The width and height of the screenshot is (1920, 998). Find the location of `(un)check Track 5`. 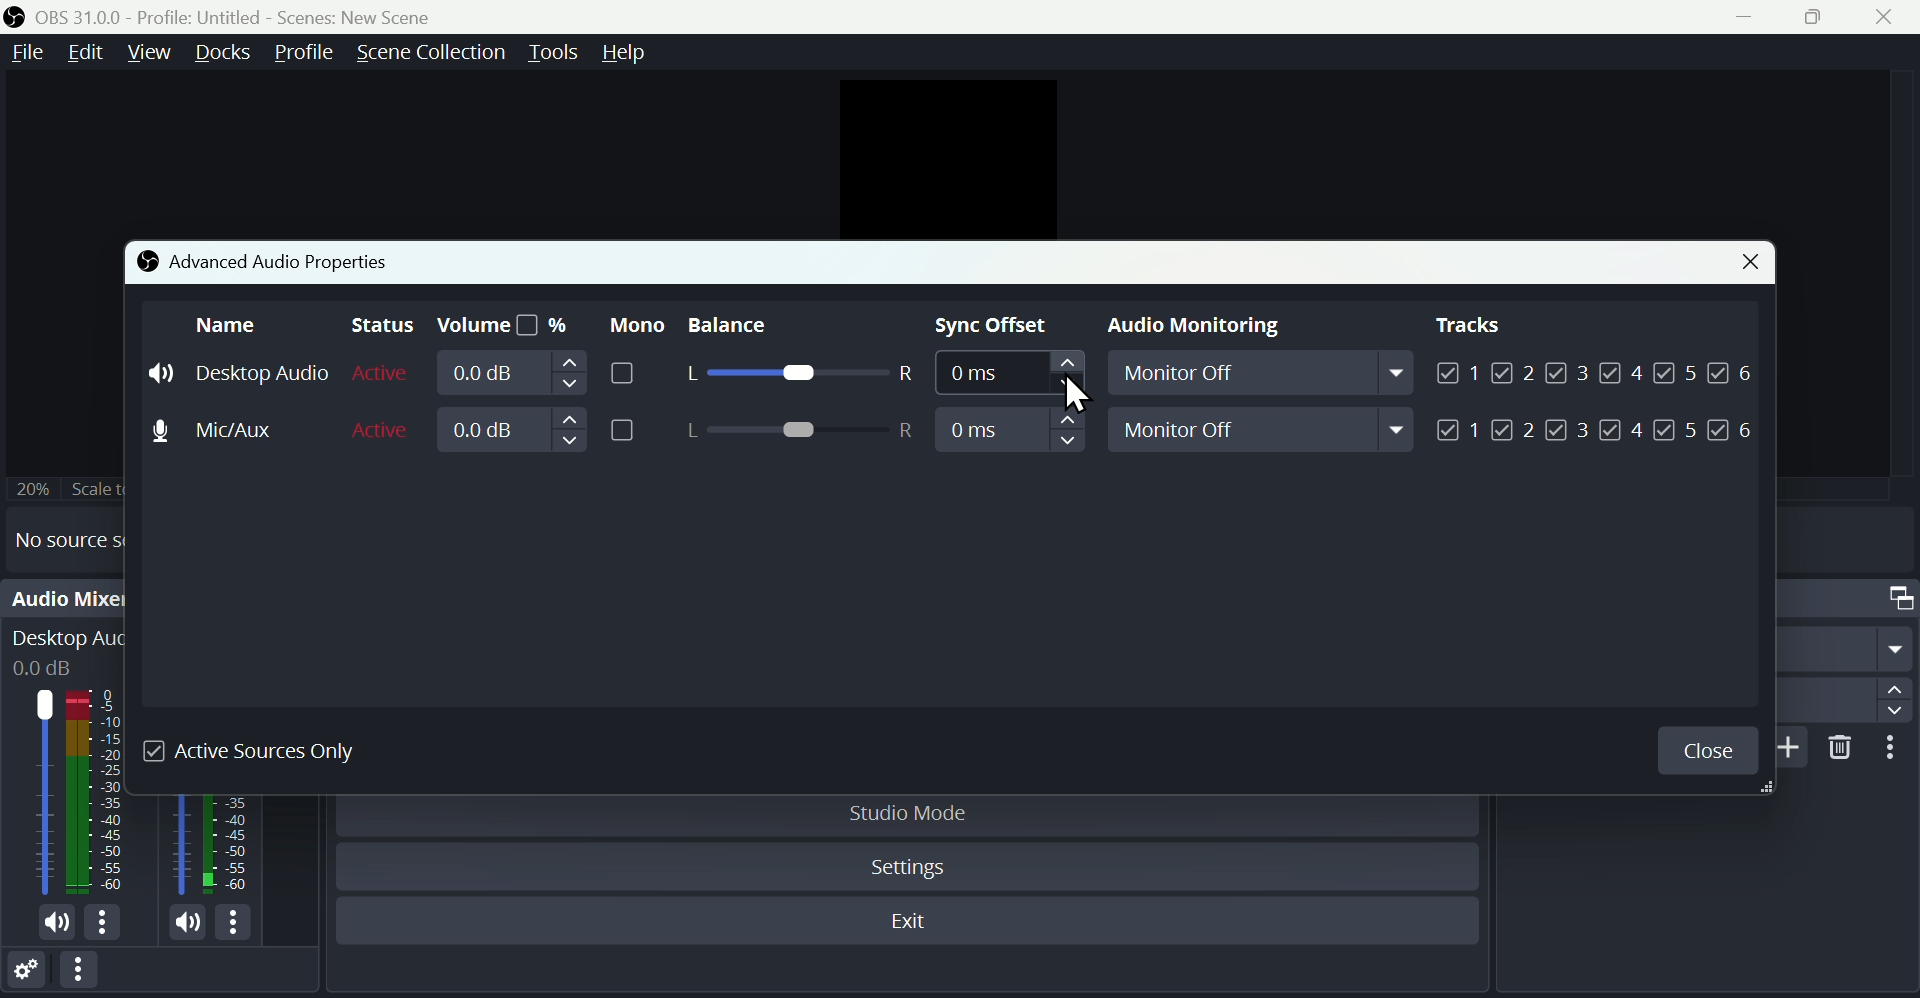

(un)check Track 5 is located at coordinates (1680, 370).